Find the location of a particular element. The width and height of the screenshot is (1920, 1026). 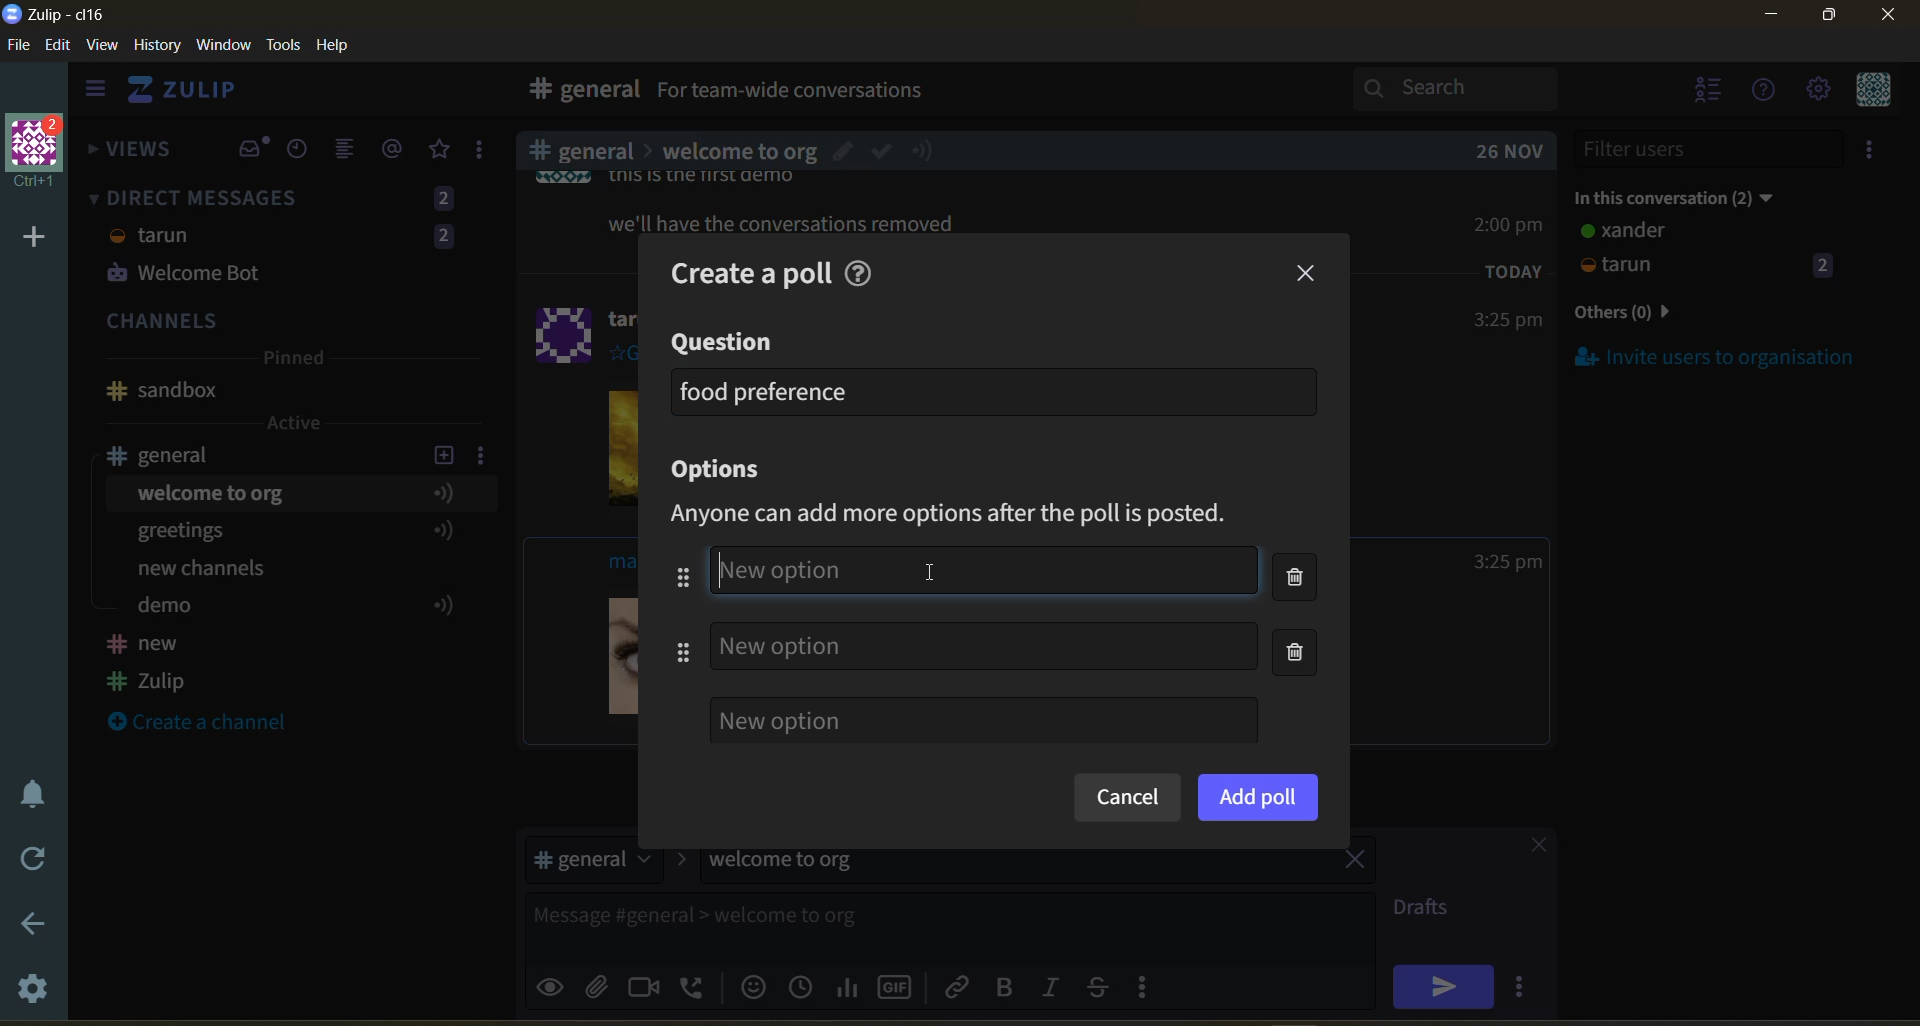

inbox is located at coordinates (253, 149).